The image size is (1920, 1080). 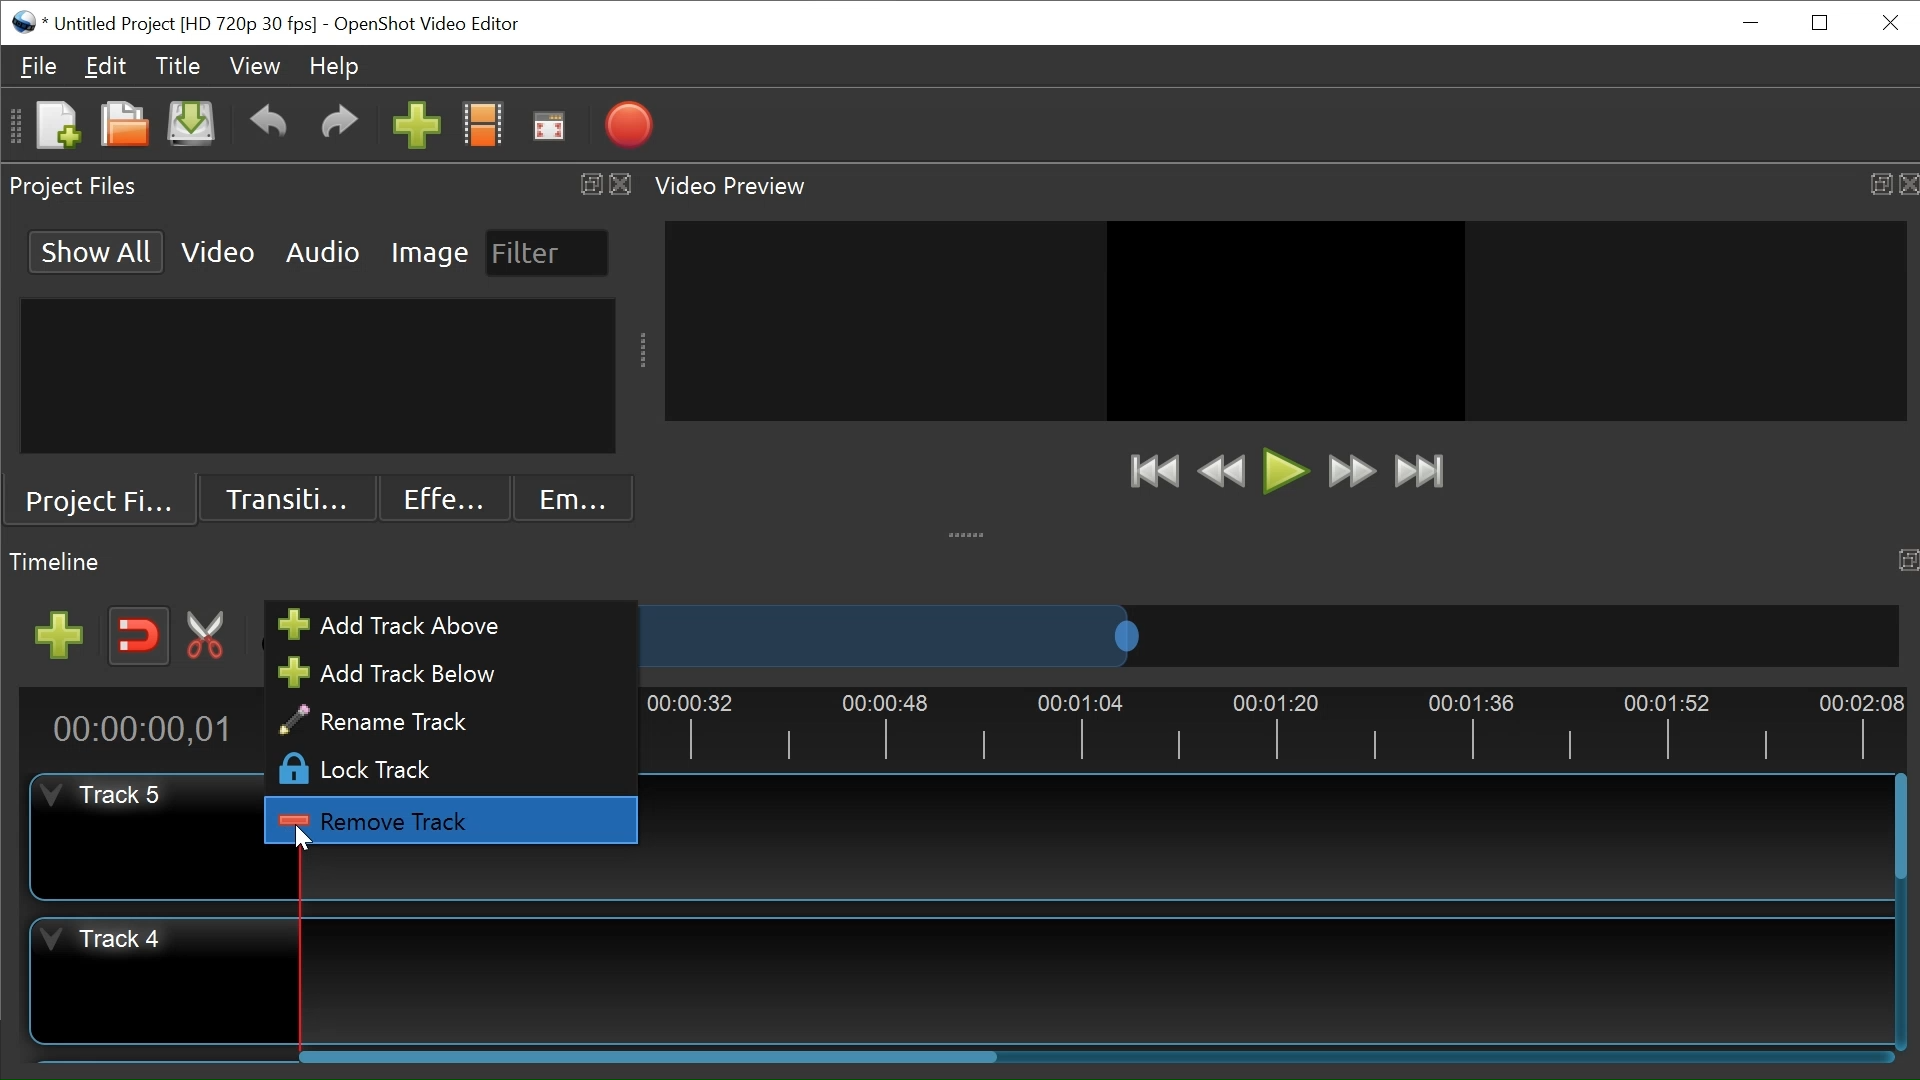 I want to click on Remove Track, so click(x=448, y=822).